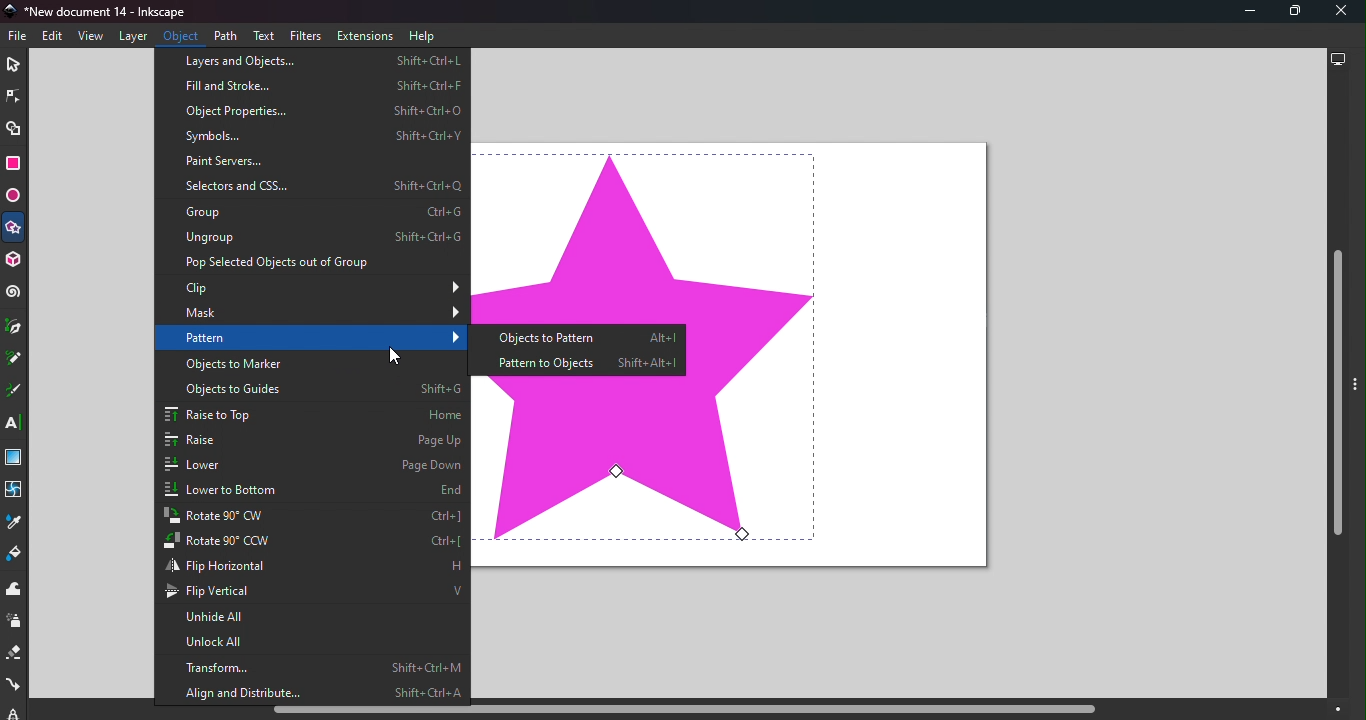  What do you see at coordinates (132, 37) in the screenshot?
I see `Layers` at bounding box center [132, 37].